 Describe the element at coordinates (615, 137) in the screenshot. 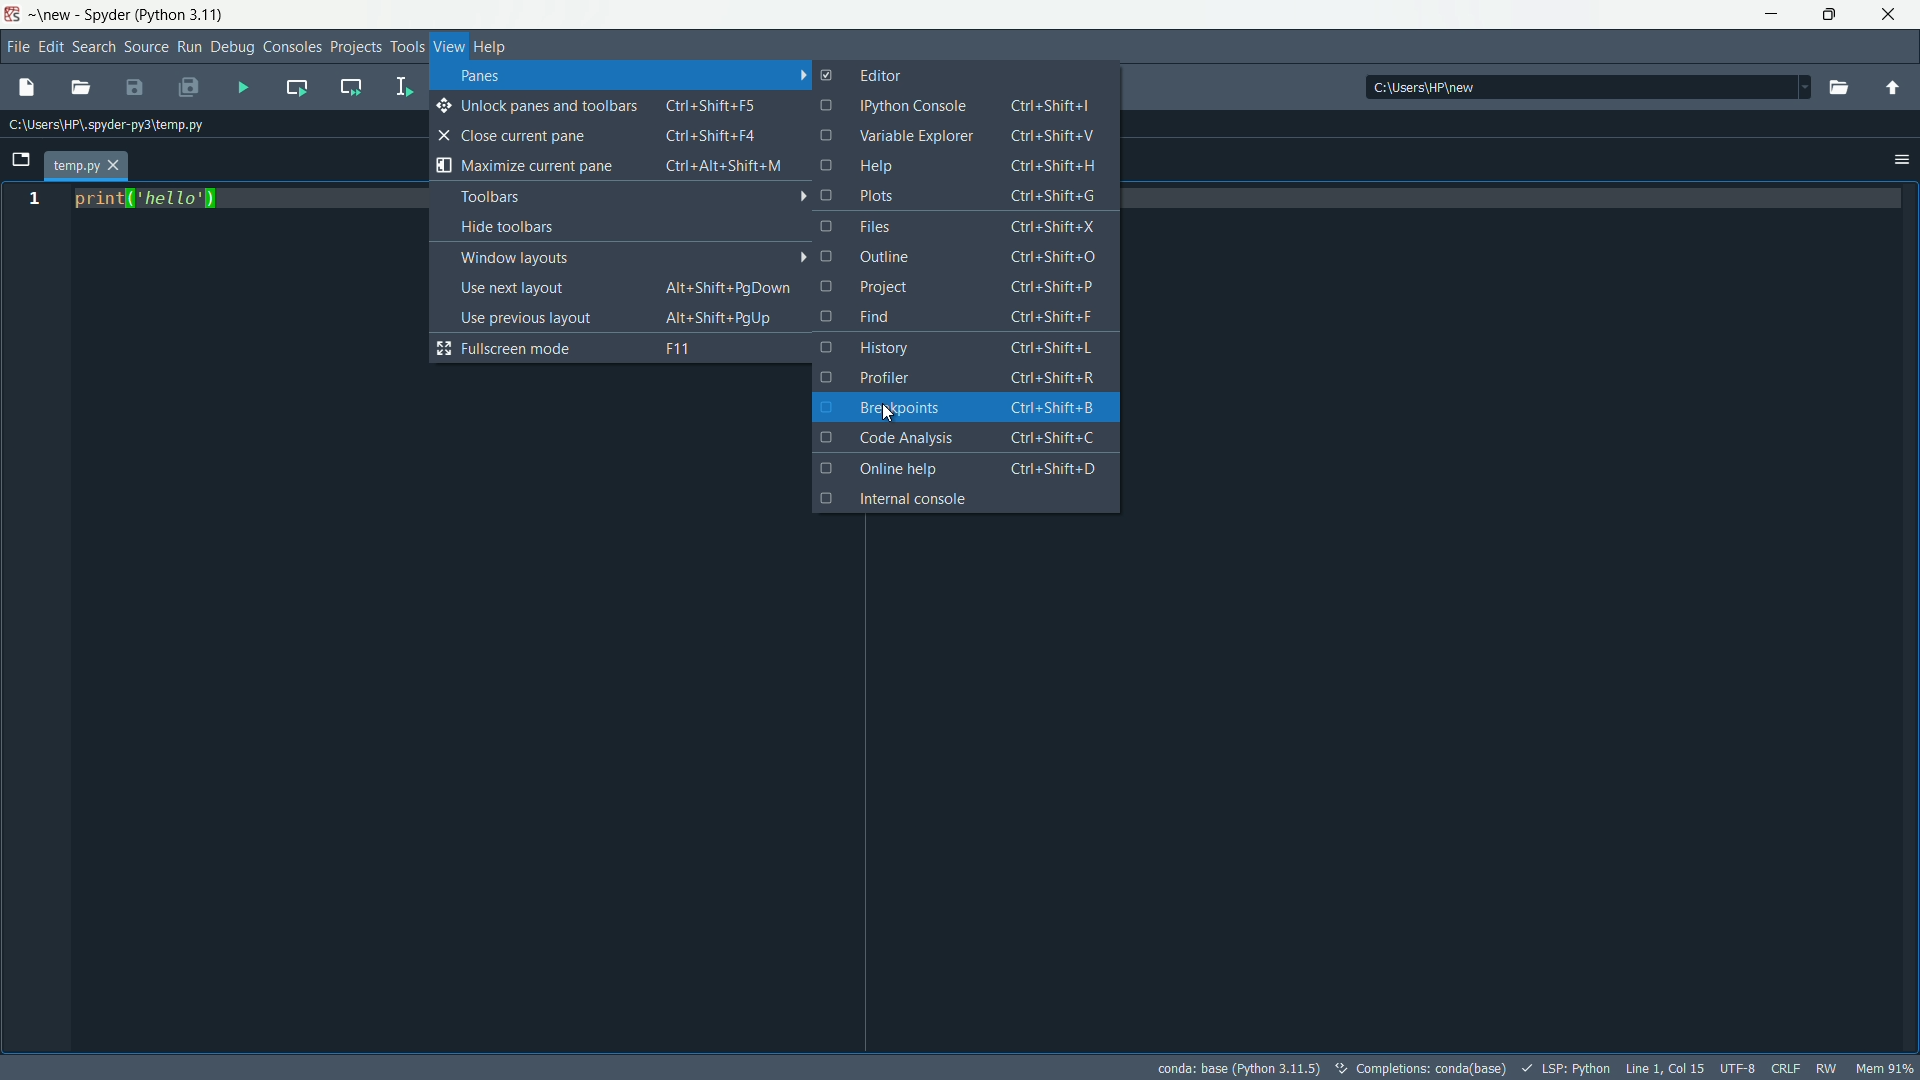

I see `close current pane` at that location.